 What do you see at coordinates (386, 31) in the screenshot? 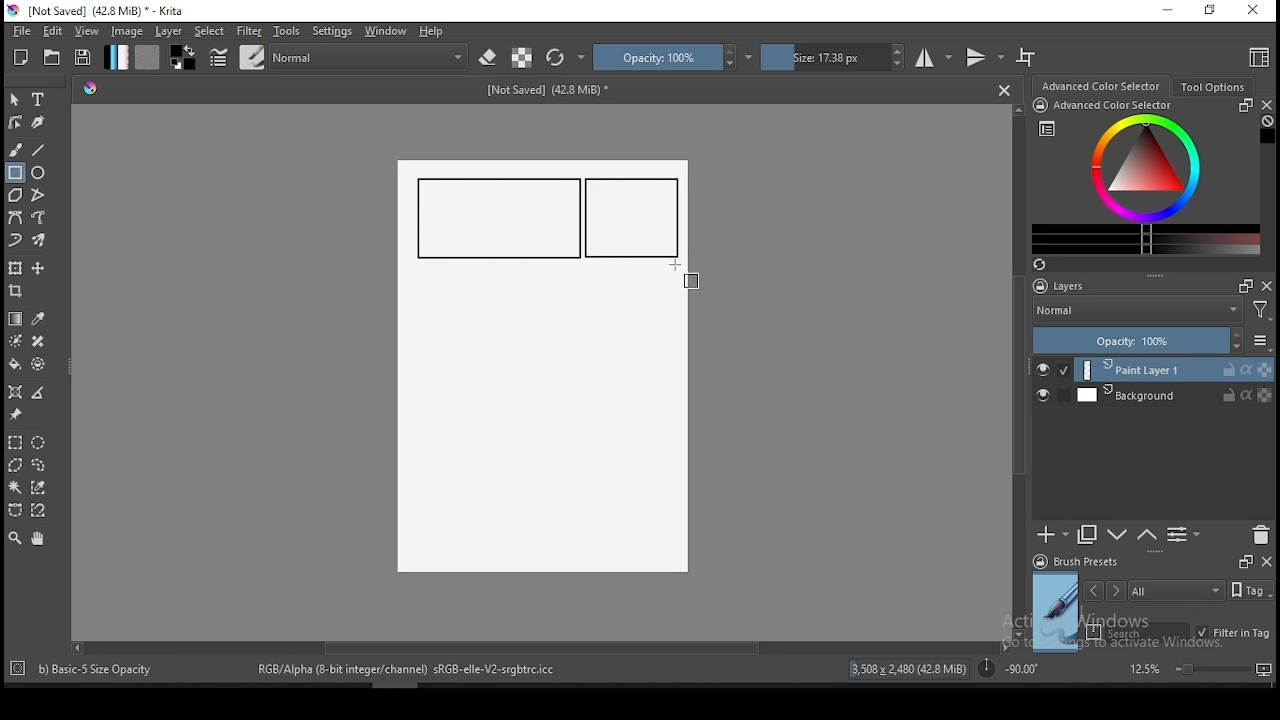
I see `windows` at bounding box center [386, 31].